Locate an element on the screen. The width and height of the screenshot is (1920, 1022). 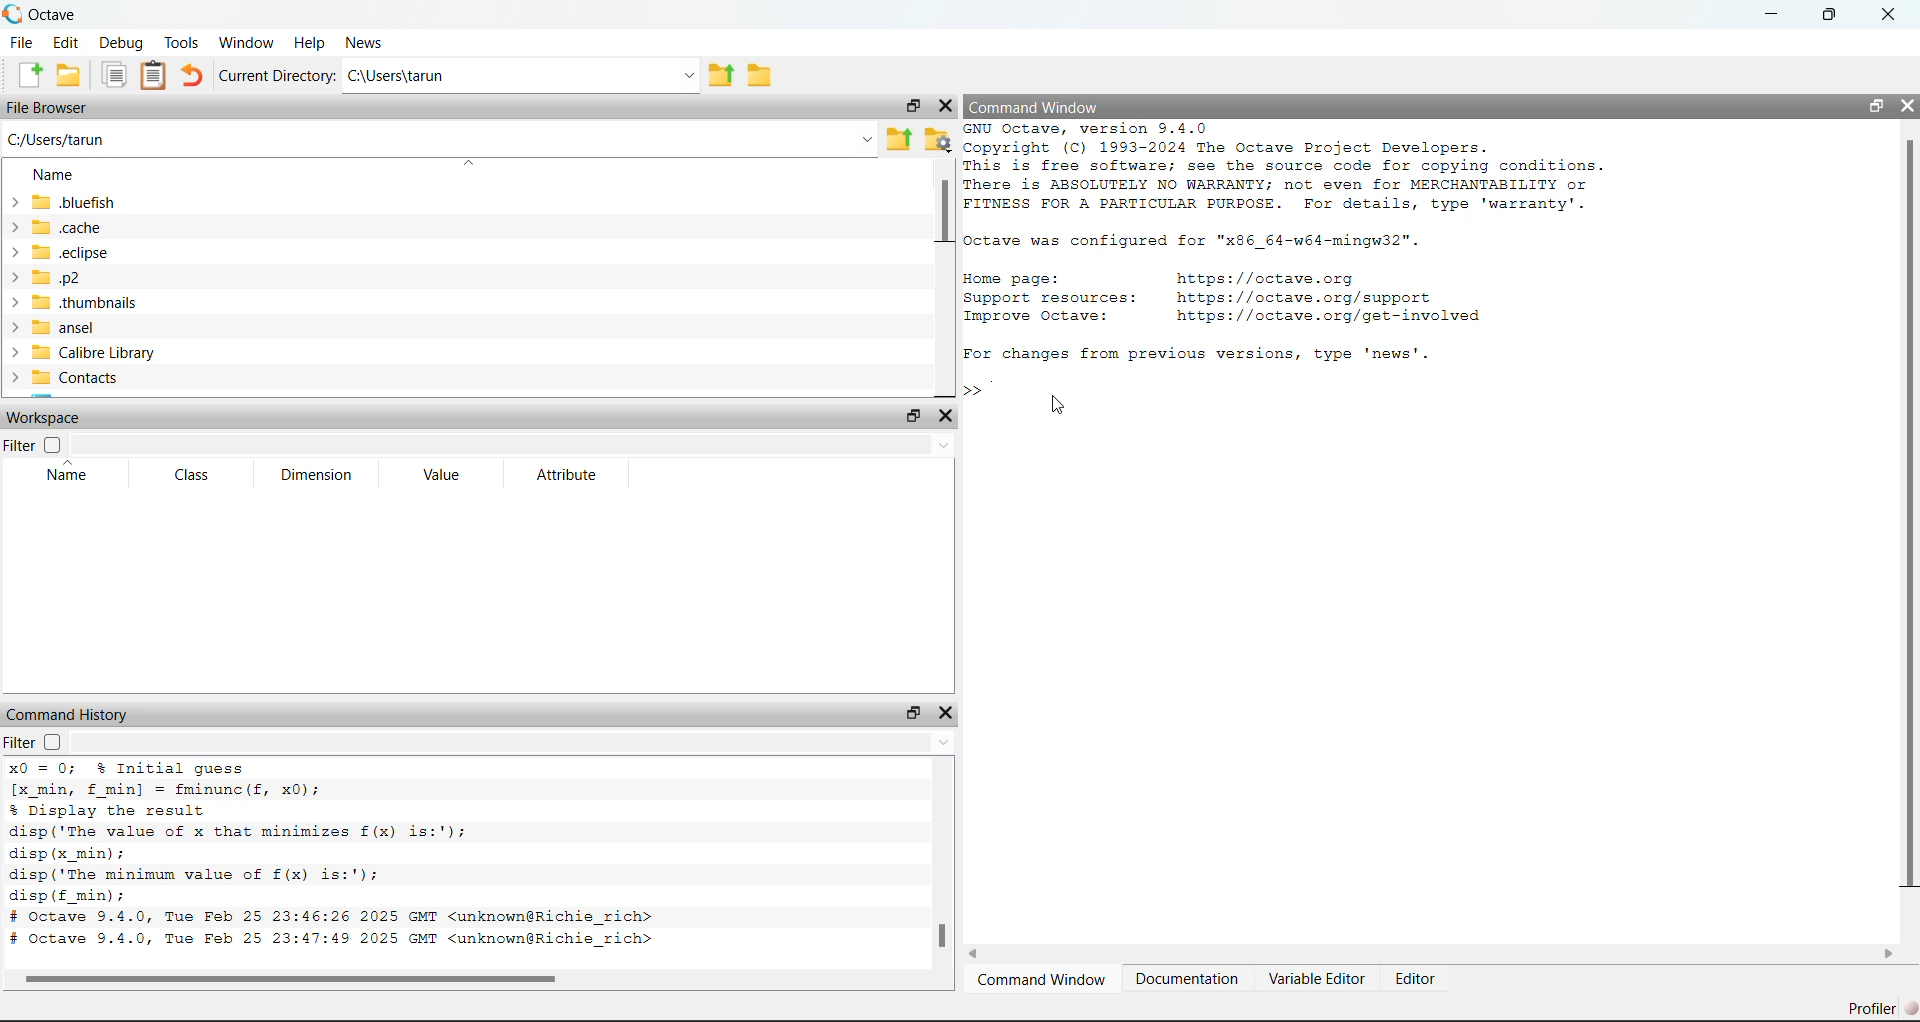
bluefish is located at coordinates (66, 203).